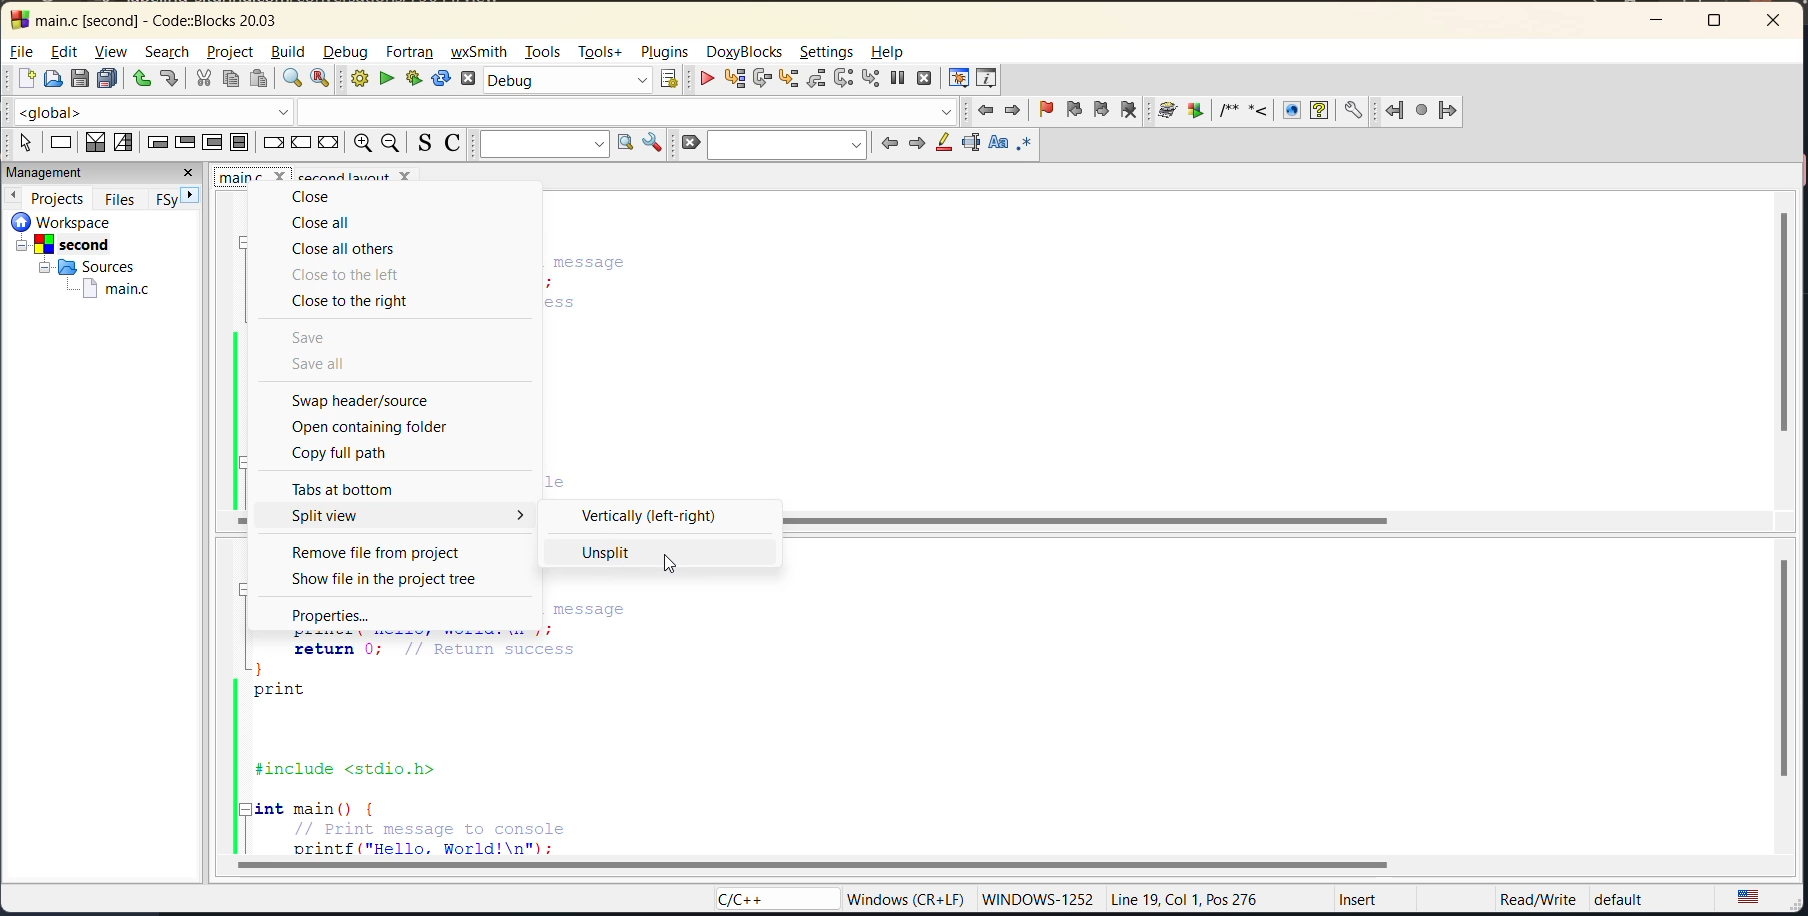 The image size is (1808, 916). What do you see at coordinates (746, 51) in the screenshot?
I see `doxyblocks` at bounding box center [746, 51].